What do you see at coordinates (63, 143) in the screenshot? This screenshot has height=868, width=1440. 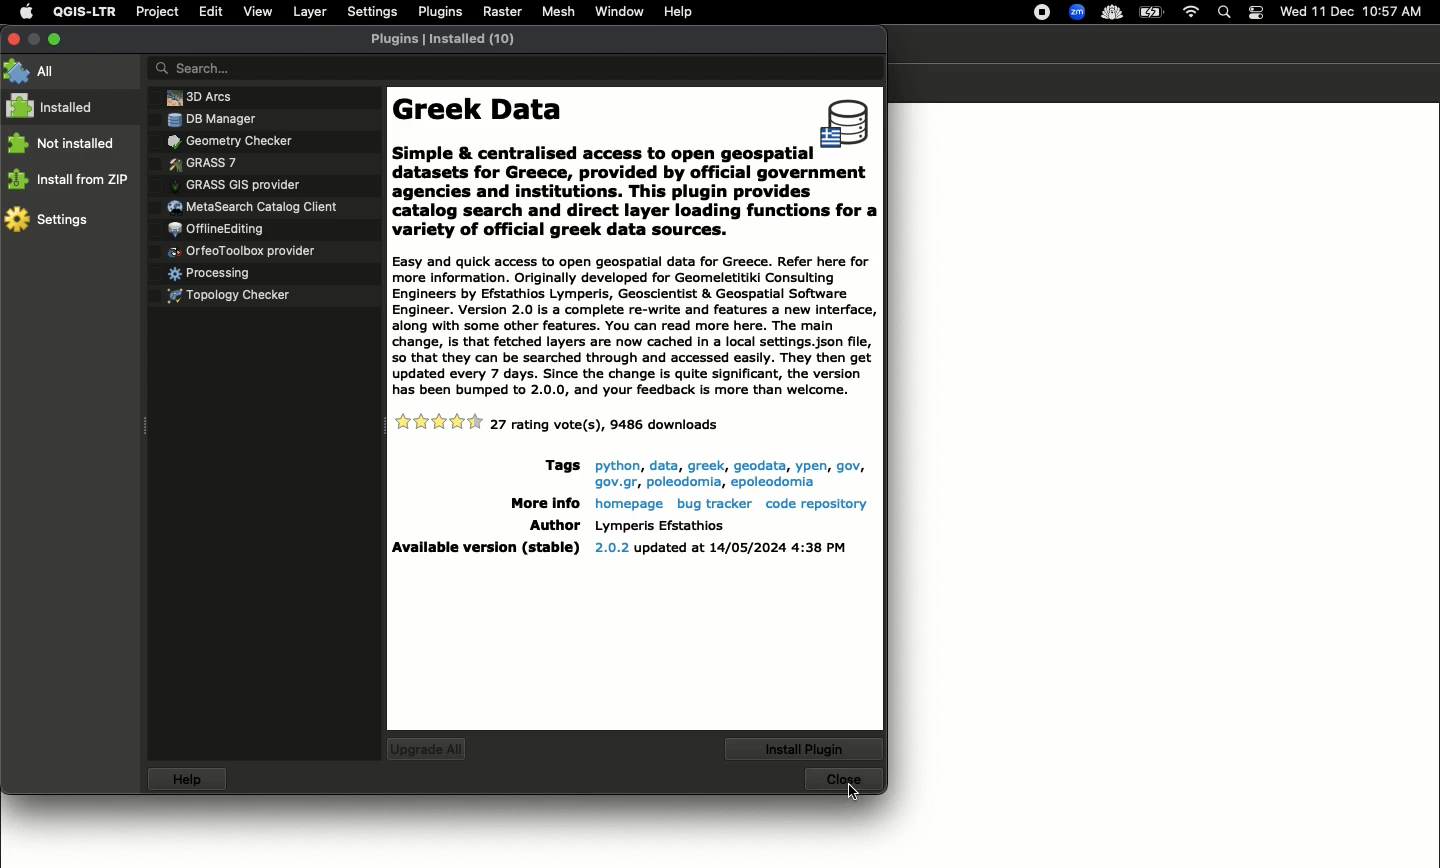 I see `Not installed` at bounding box center [63, 143].